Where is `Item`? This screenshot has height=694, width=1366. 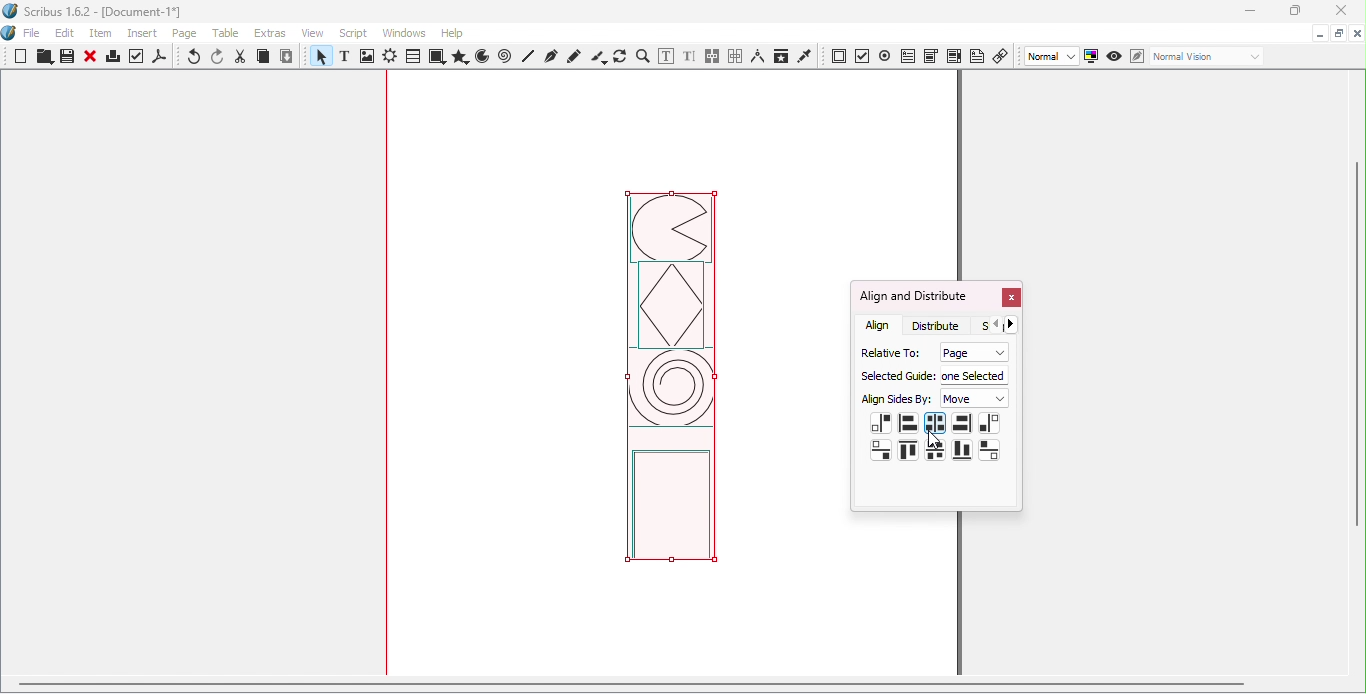
Item is located at coordinates (102, 34).